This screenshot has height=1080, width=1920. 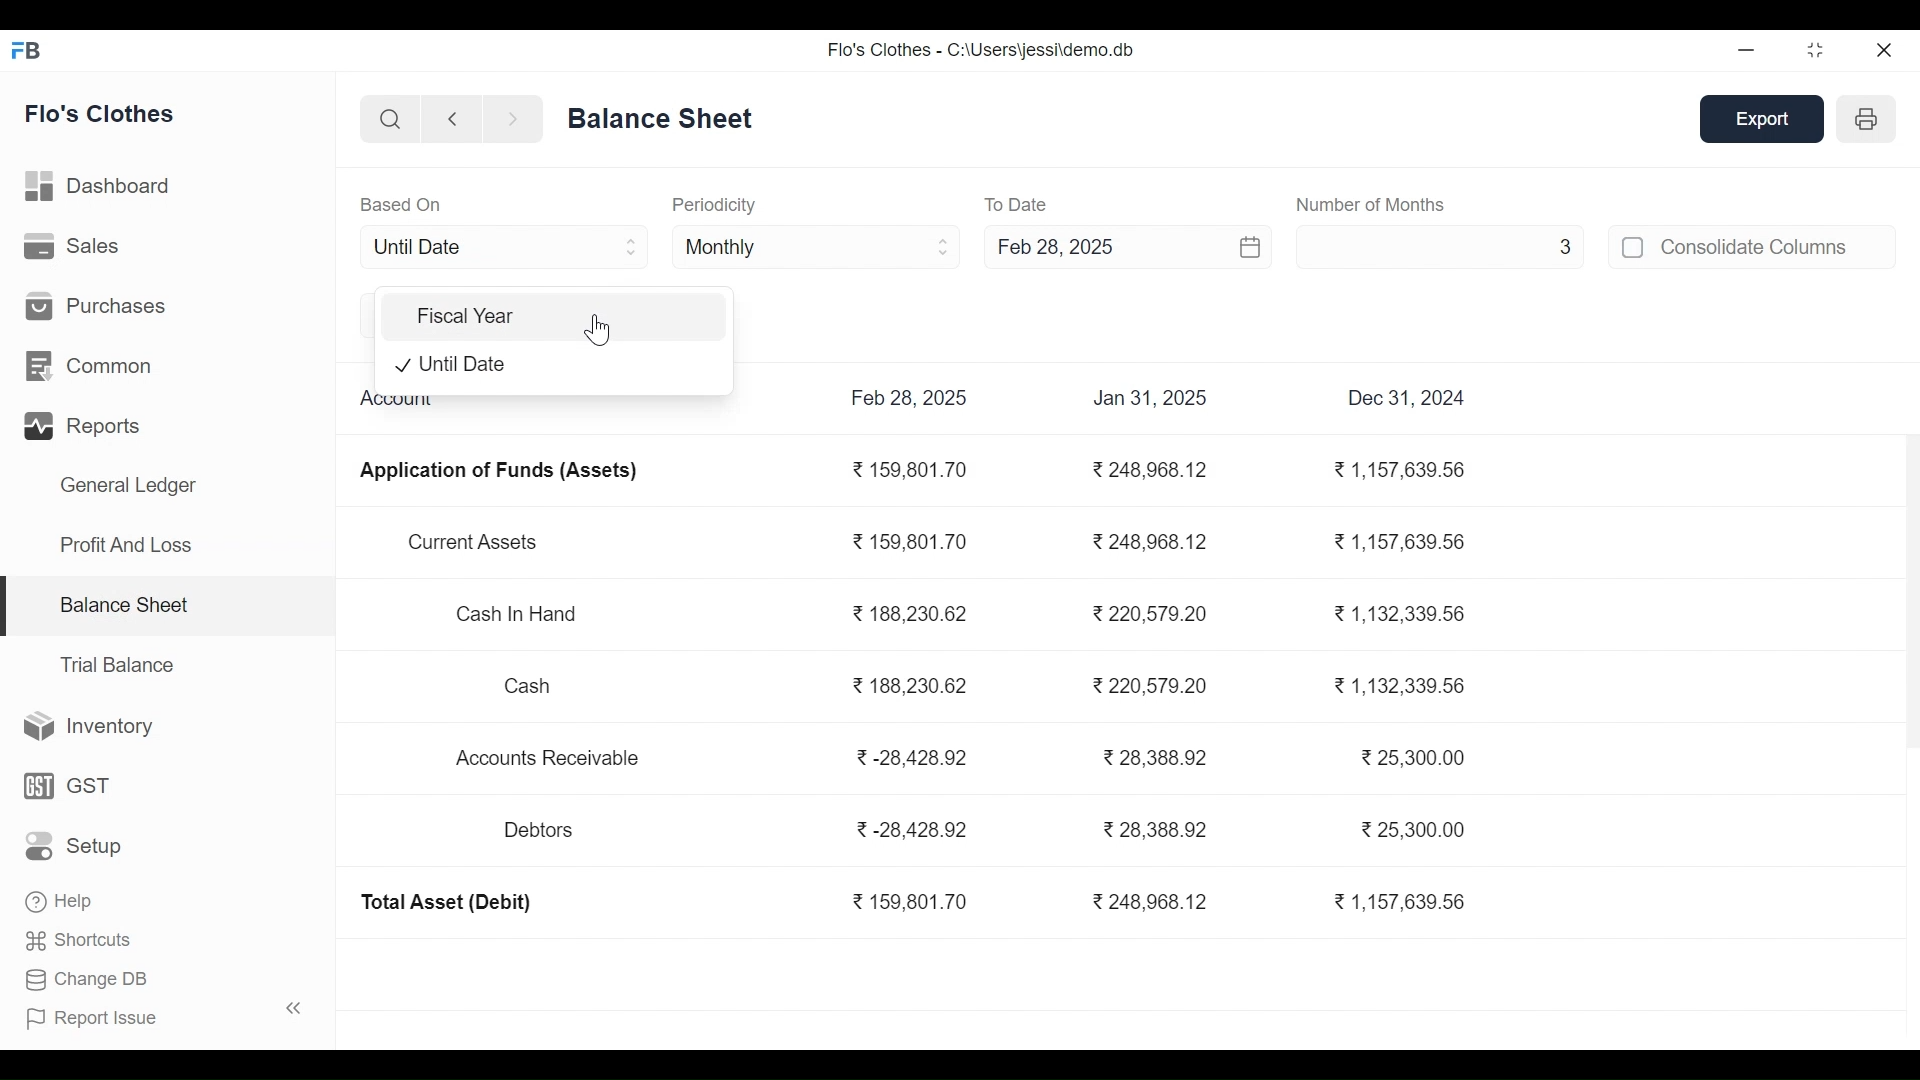 I want to click on help, so click(x=58, y=897).